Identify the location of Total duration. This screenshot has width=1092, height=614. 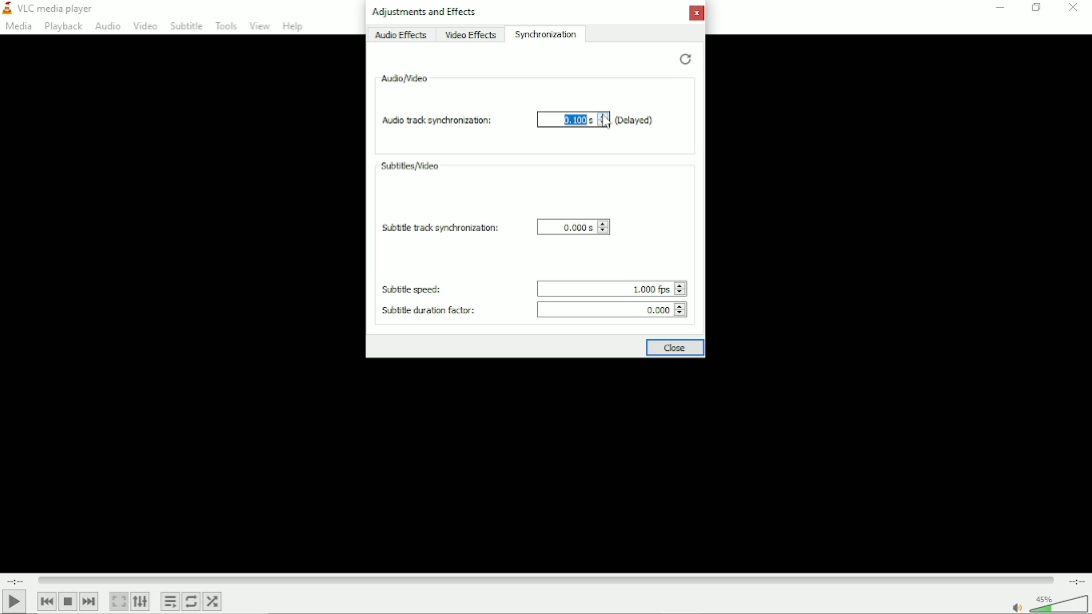
(1077, 581).